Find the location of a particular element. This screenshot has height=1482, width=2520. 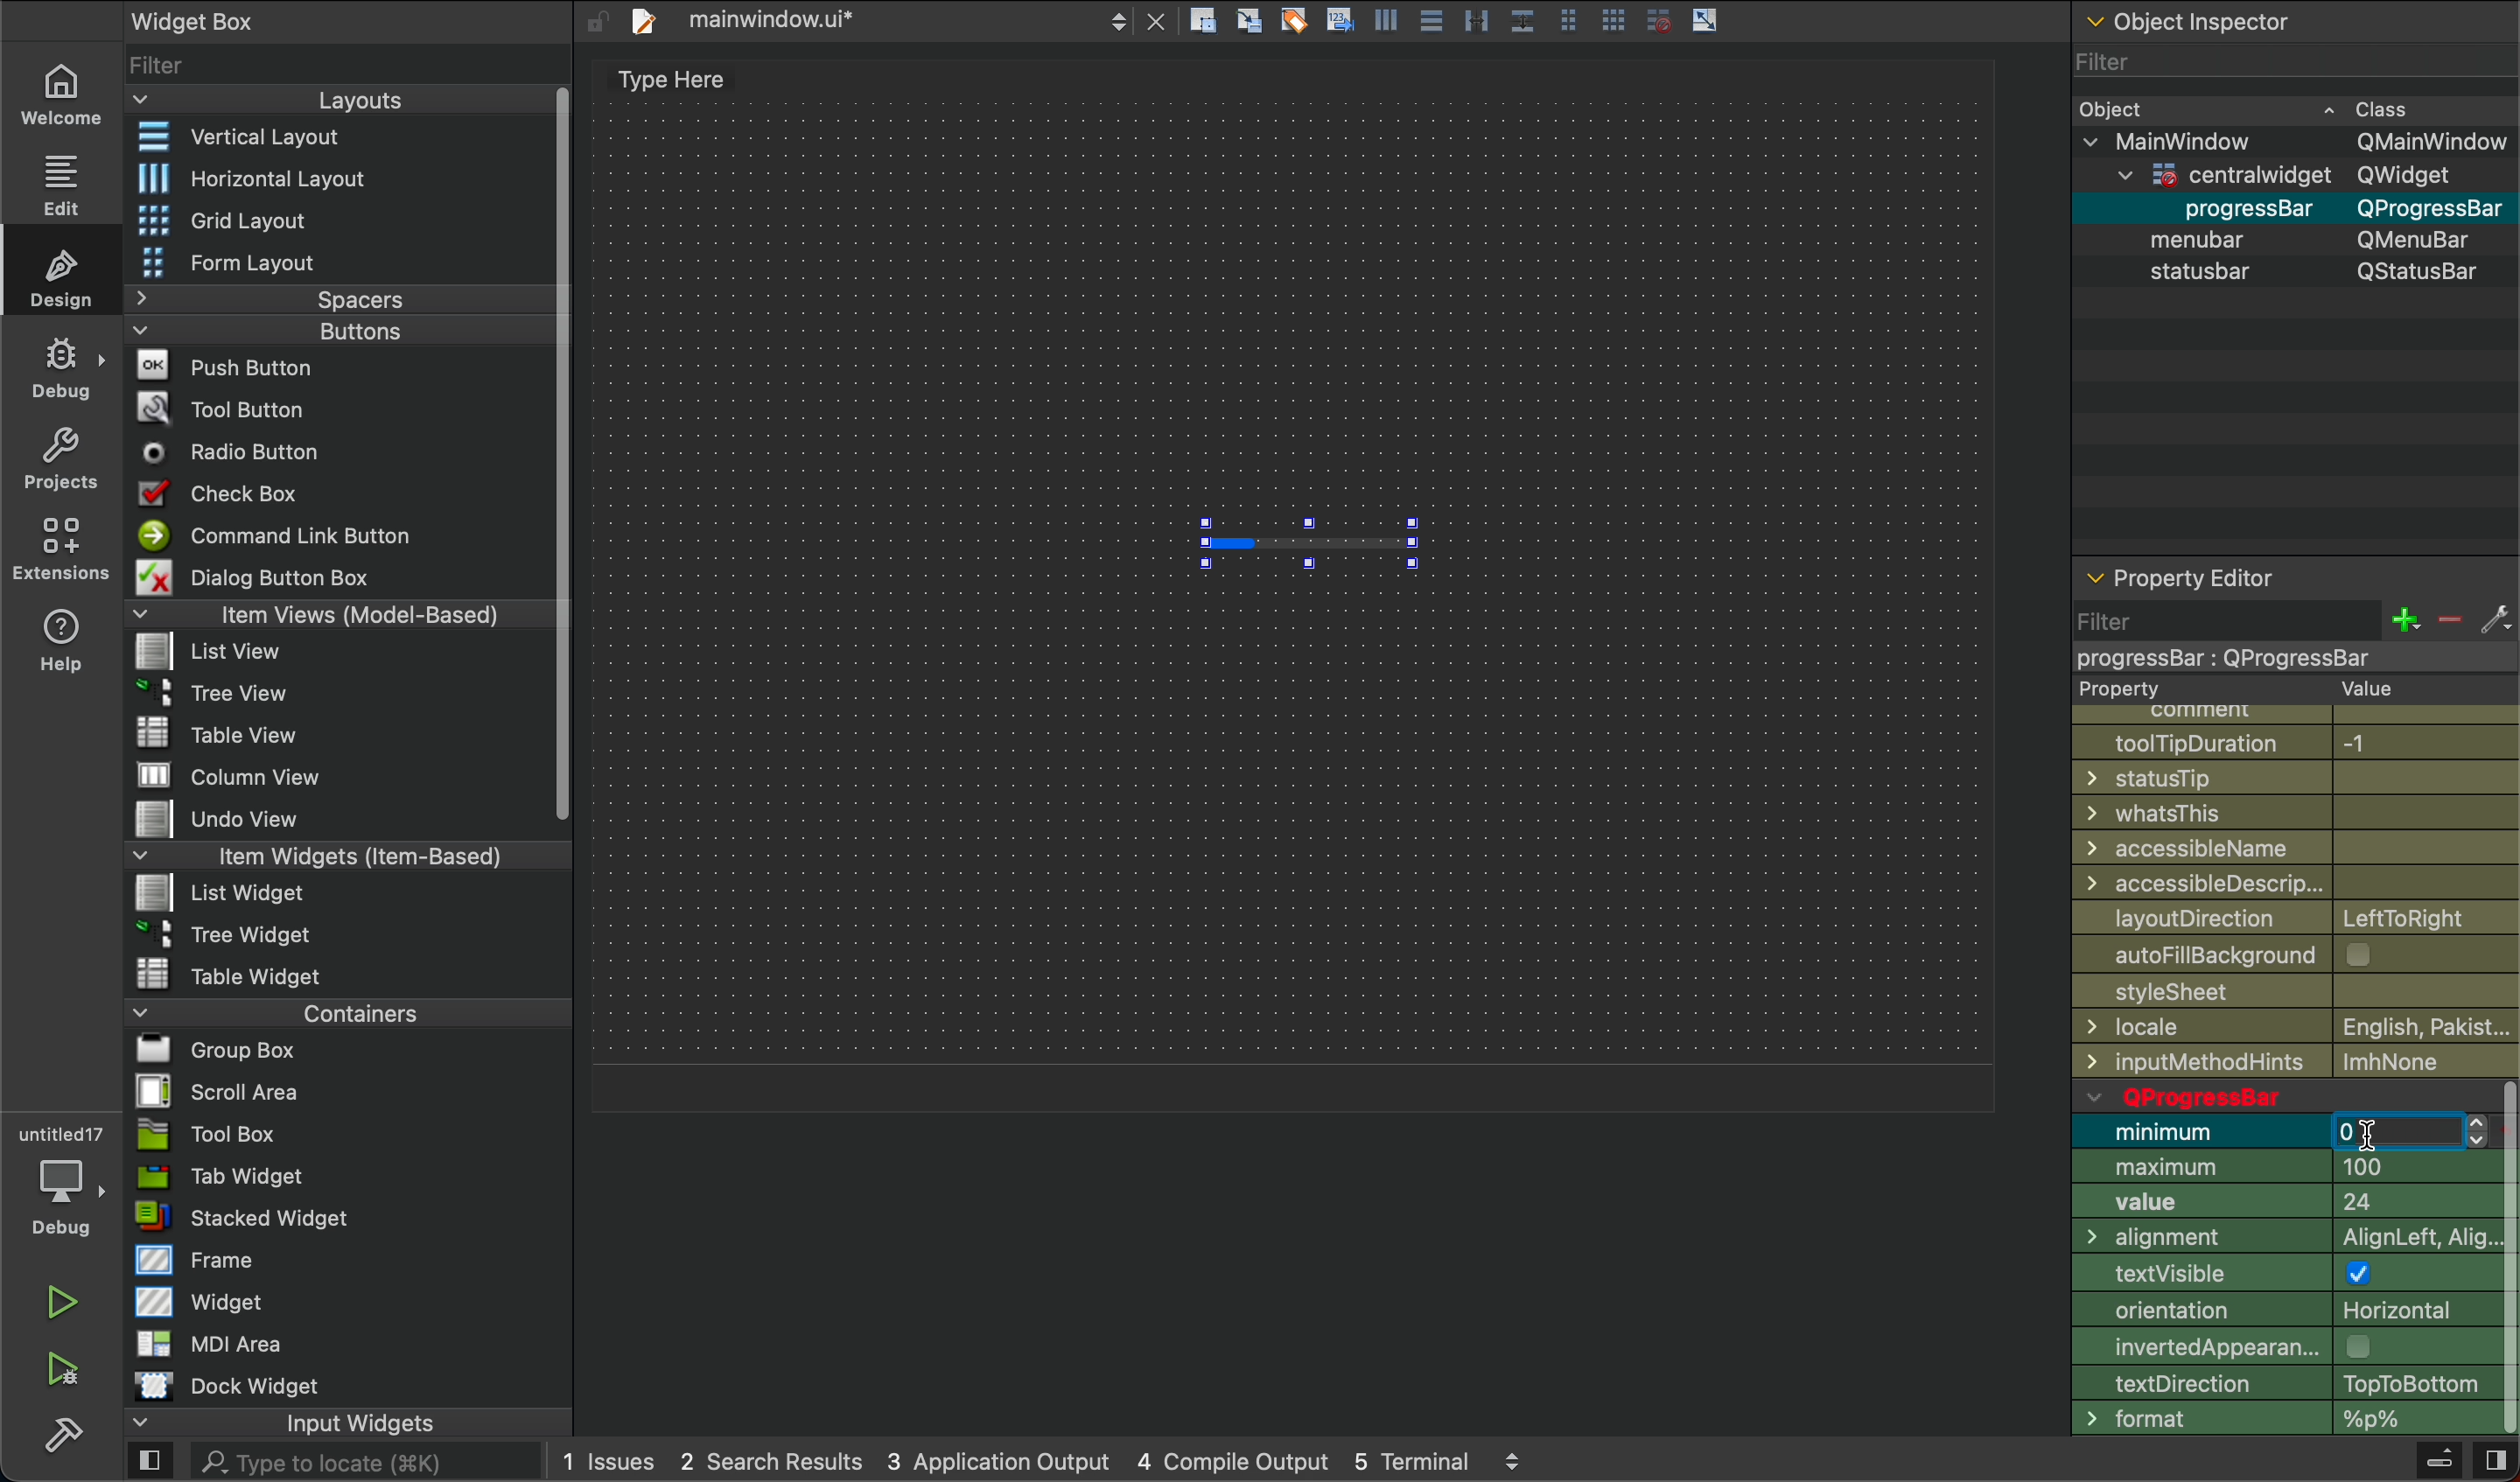

filter is located at coordinates (2290, 635).